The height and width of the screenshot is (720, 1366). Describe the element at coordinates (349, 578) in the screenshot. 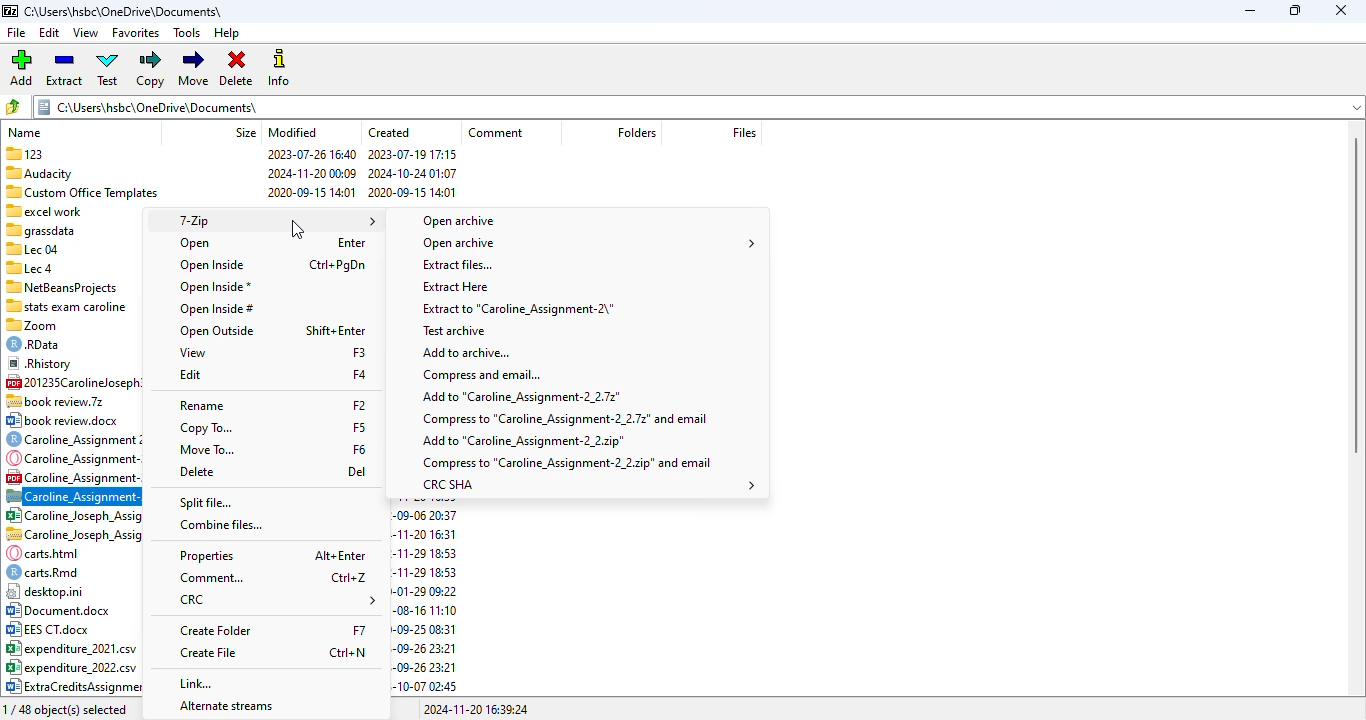

I see `shortcut for comment` at that location.